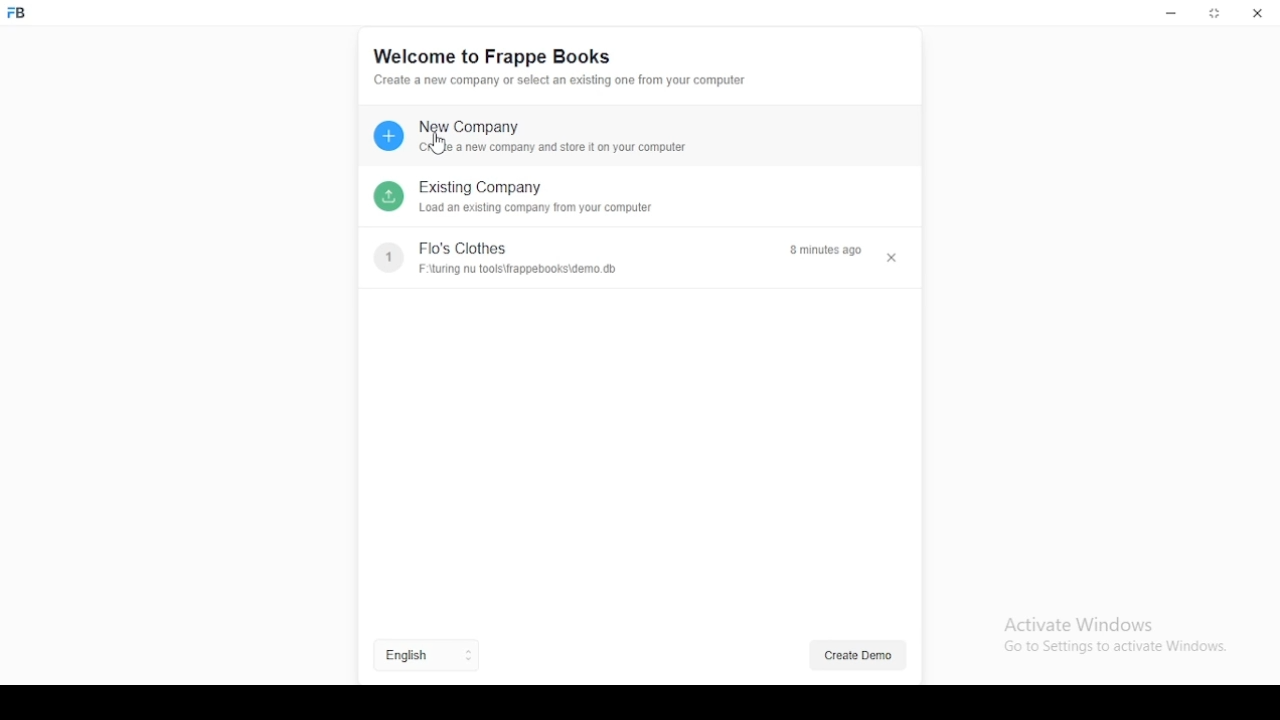  What do you see at coordinates (406, 656) in the screenshot?
I see `english` at bounding box center [406, 656].